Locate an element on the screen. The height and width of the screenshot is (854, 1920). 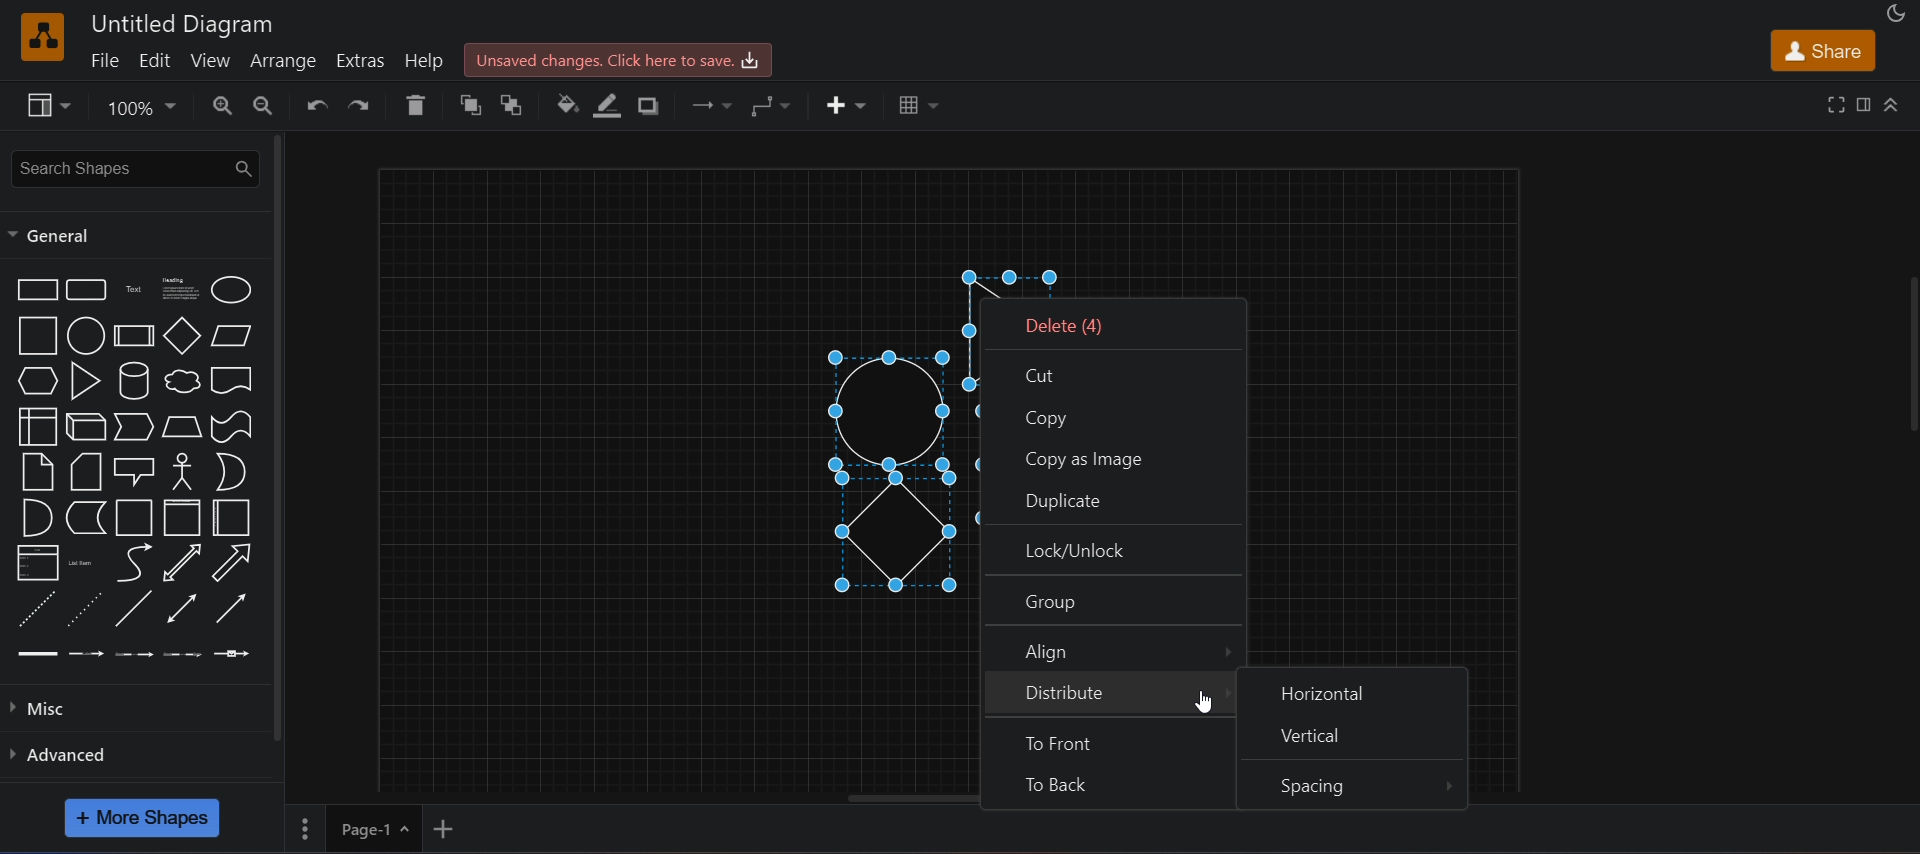
redo is located at coordinates (366, 105).